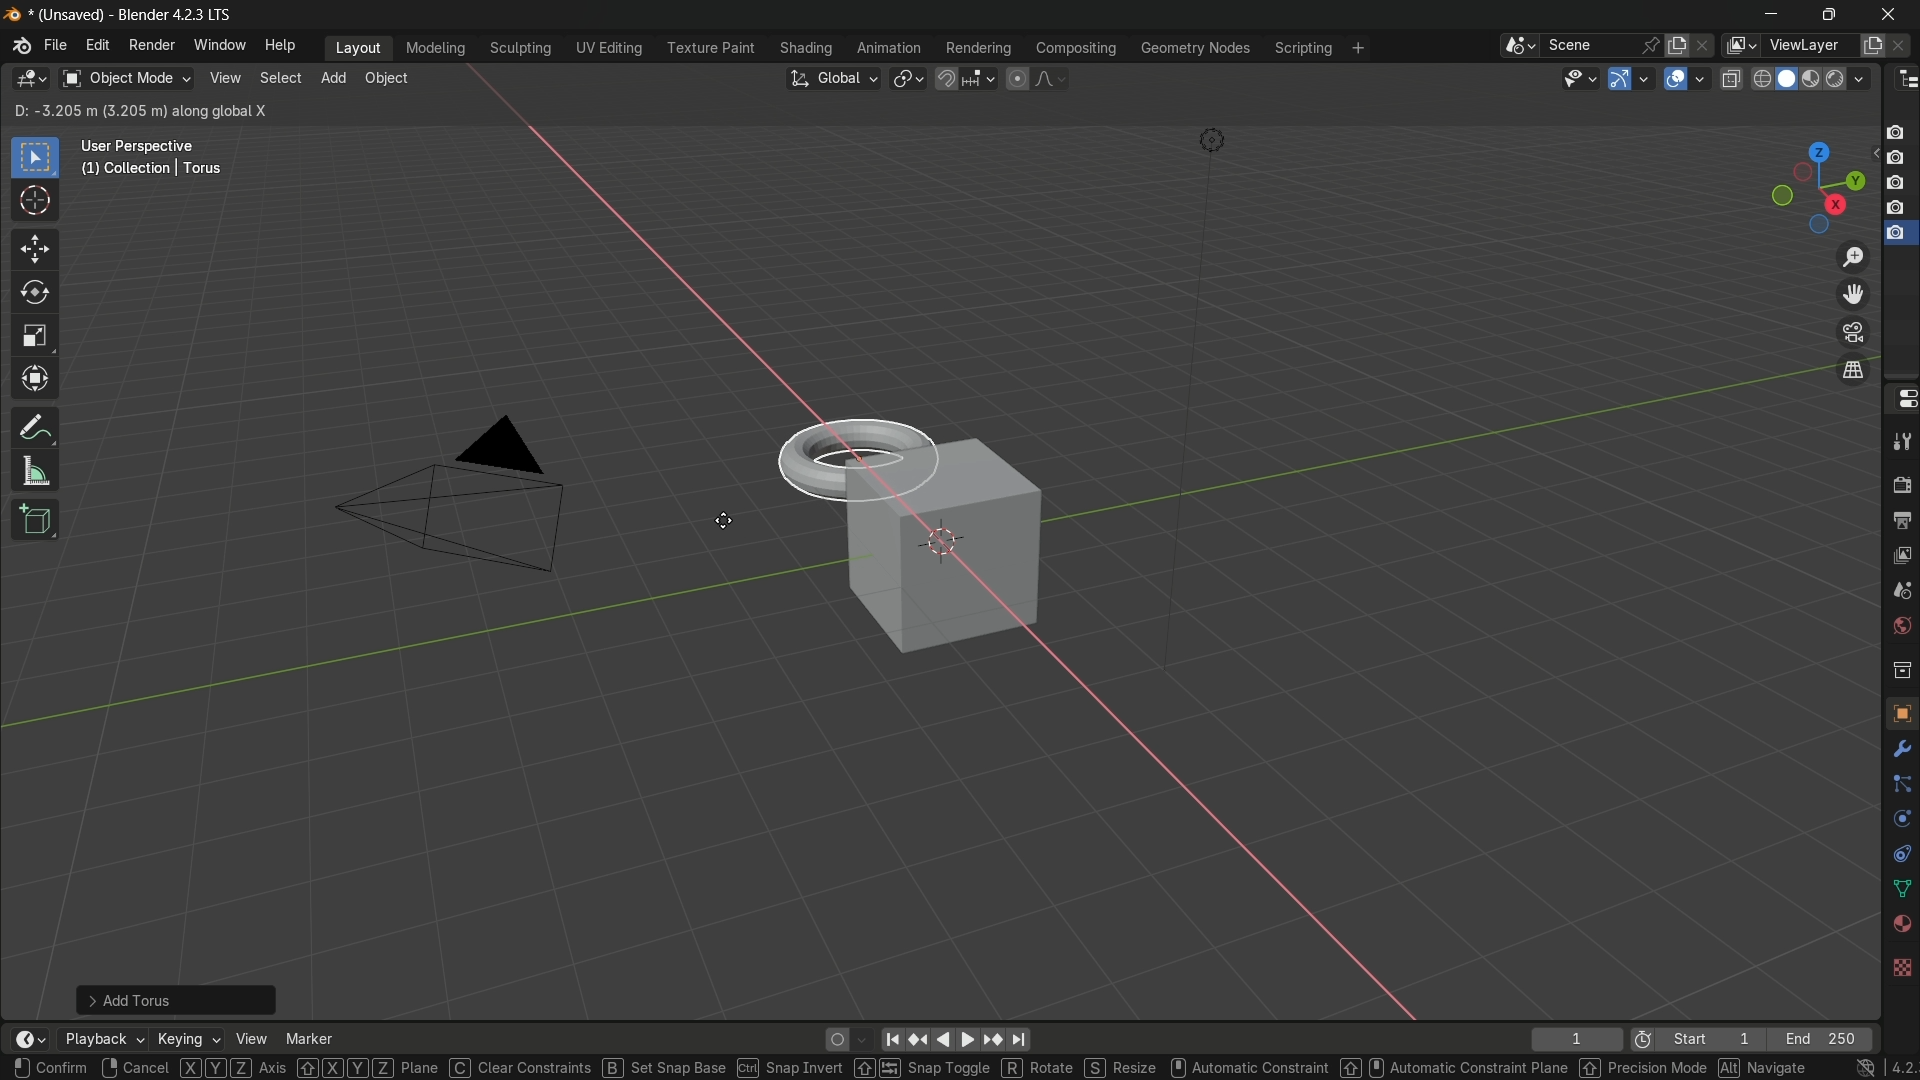 Image resolution: width=1920 pixels, height=1080 pixels. What do you see at coordinates (1853, 332) in the screenshot?
I see `toggle the camera view` at bounding box center [1853, 332].